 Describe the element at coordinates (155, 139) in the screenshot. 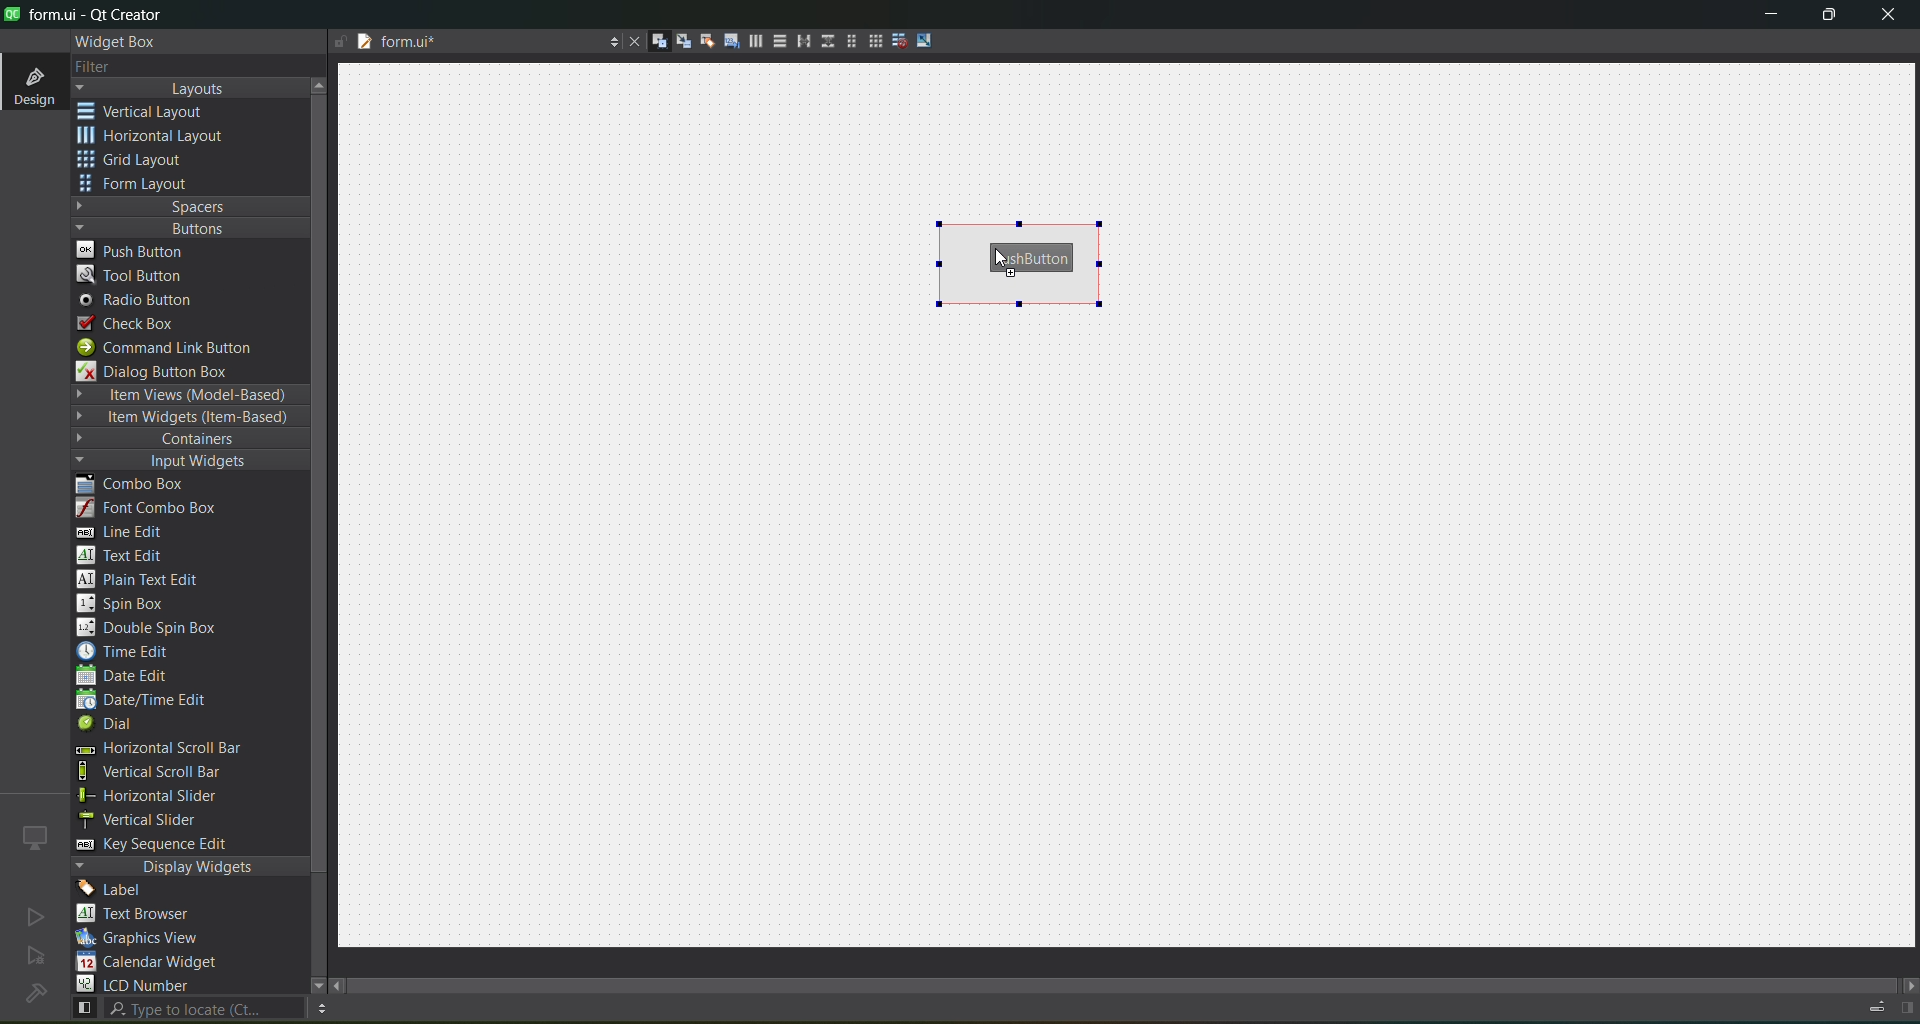

I see `horizontal` at that location.